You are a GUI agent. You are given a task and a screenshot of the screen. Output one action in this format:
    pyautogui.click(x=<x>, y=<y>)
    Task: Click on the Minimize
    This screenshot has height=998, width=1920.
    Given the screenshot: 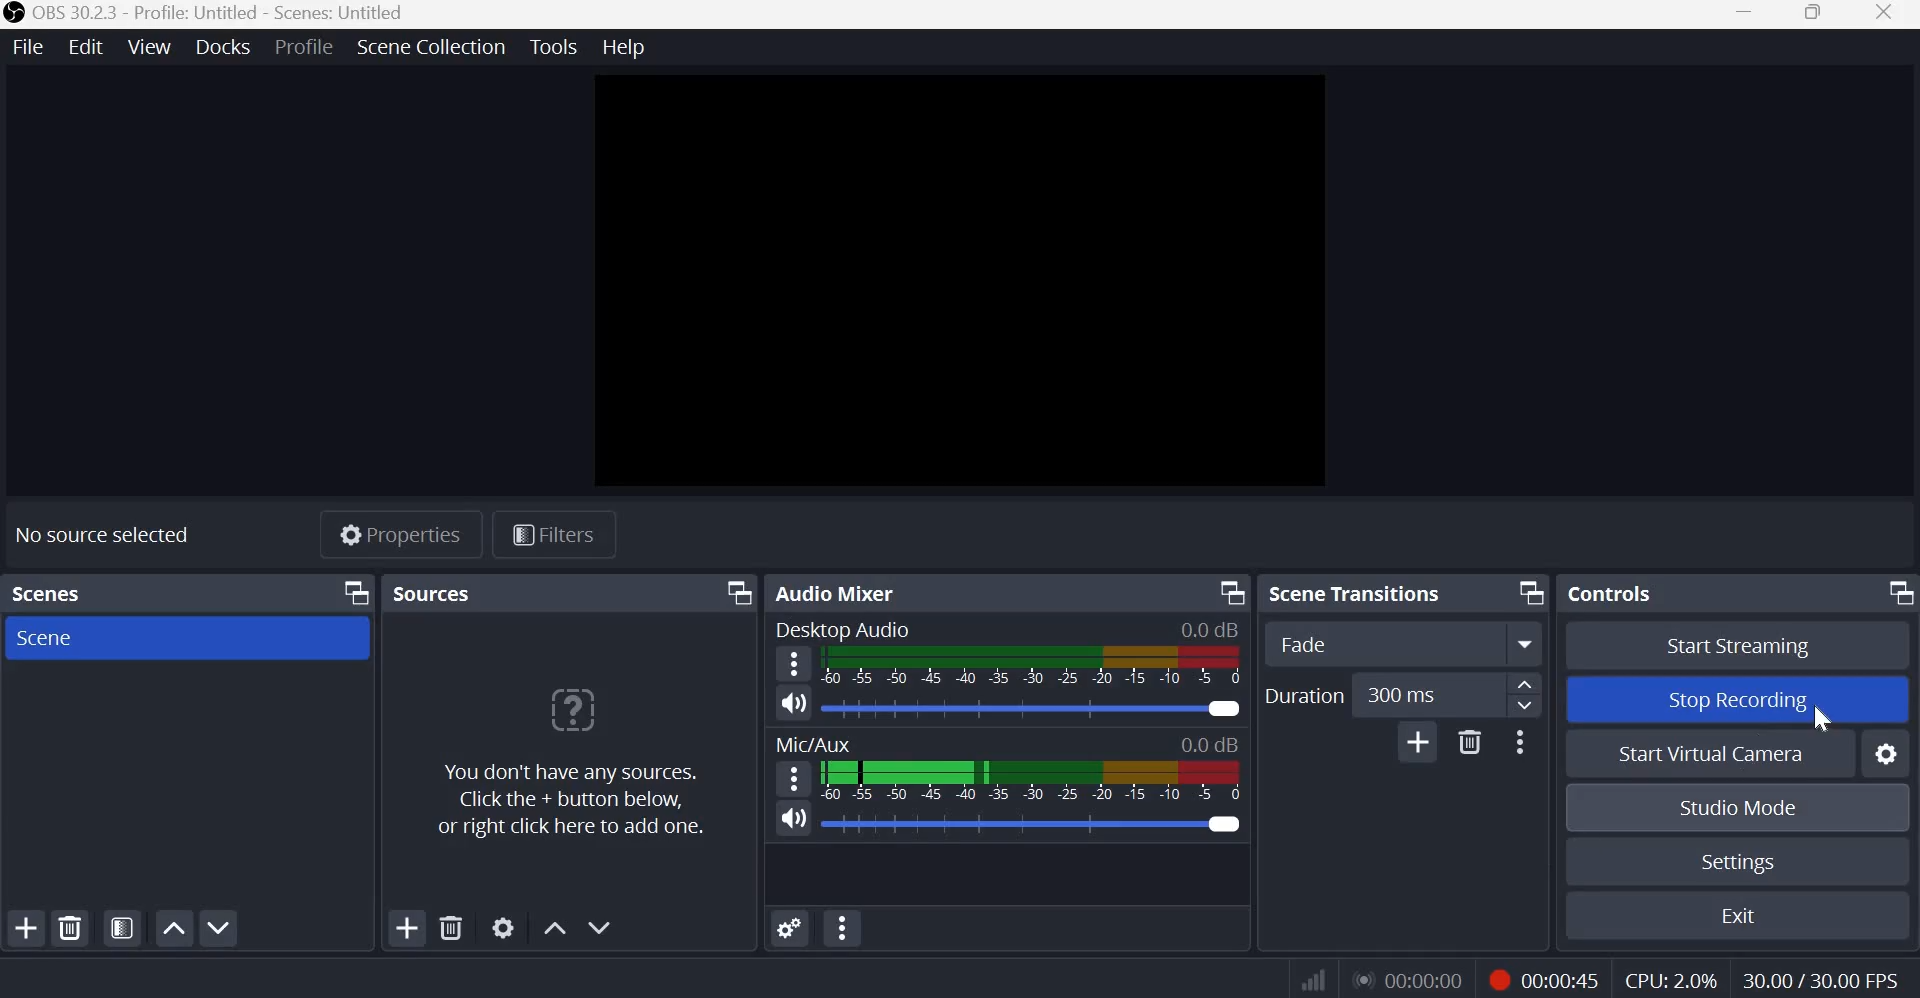 What is the action you would take?
    pyautogui.click(x=1743, y=14)
    